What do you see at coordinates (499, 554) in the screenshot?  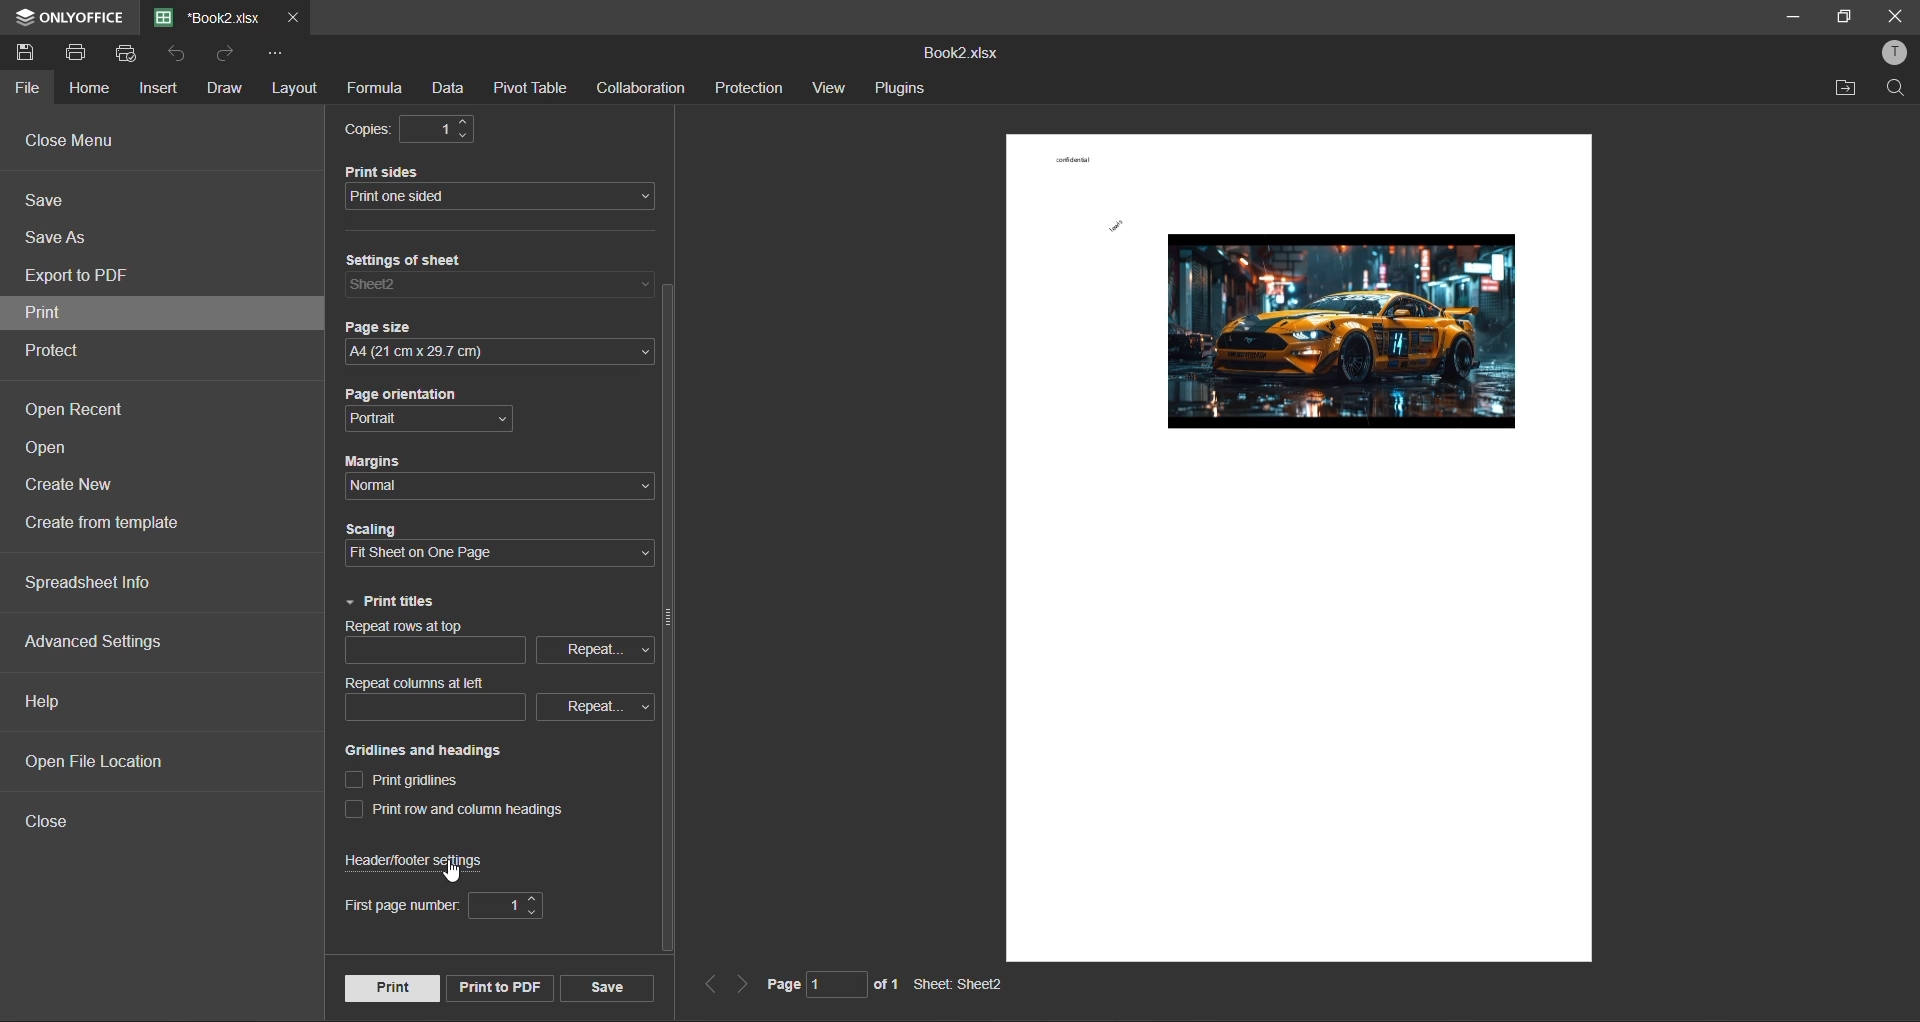 I see `scaling` at bounding box center [499, 554].